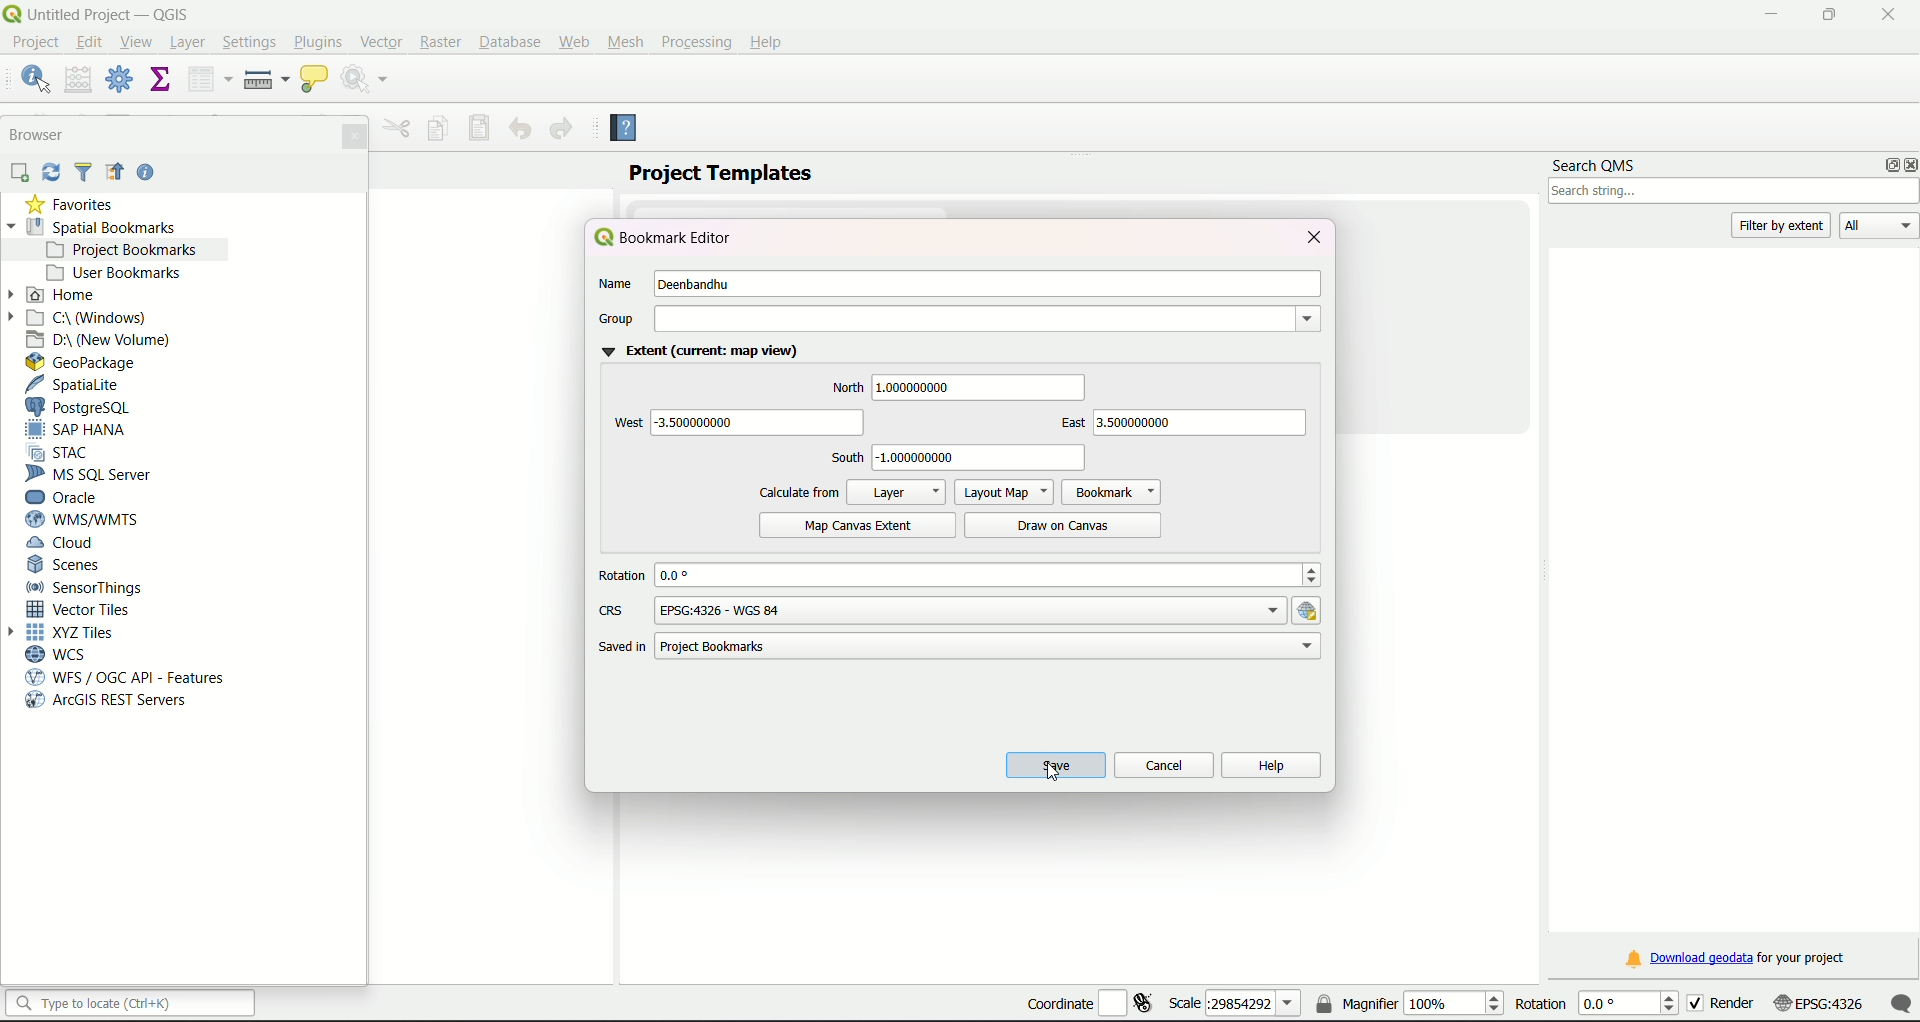  What do you see at coordinates (1855, 1006) in the screenshot?
I see `scale` at bounding box center [1855, 1006].